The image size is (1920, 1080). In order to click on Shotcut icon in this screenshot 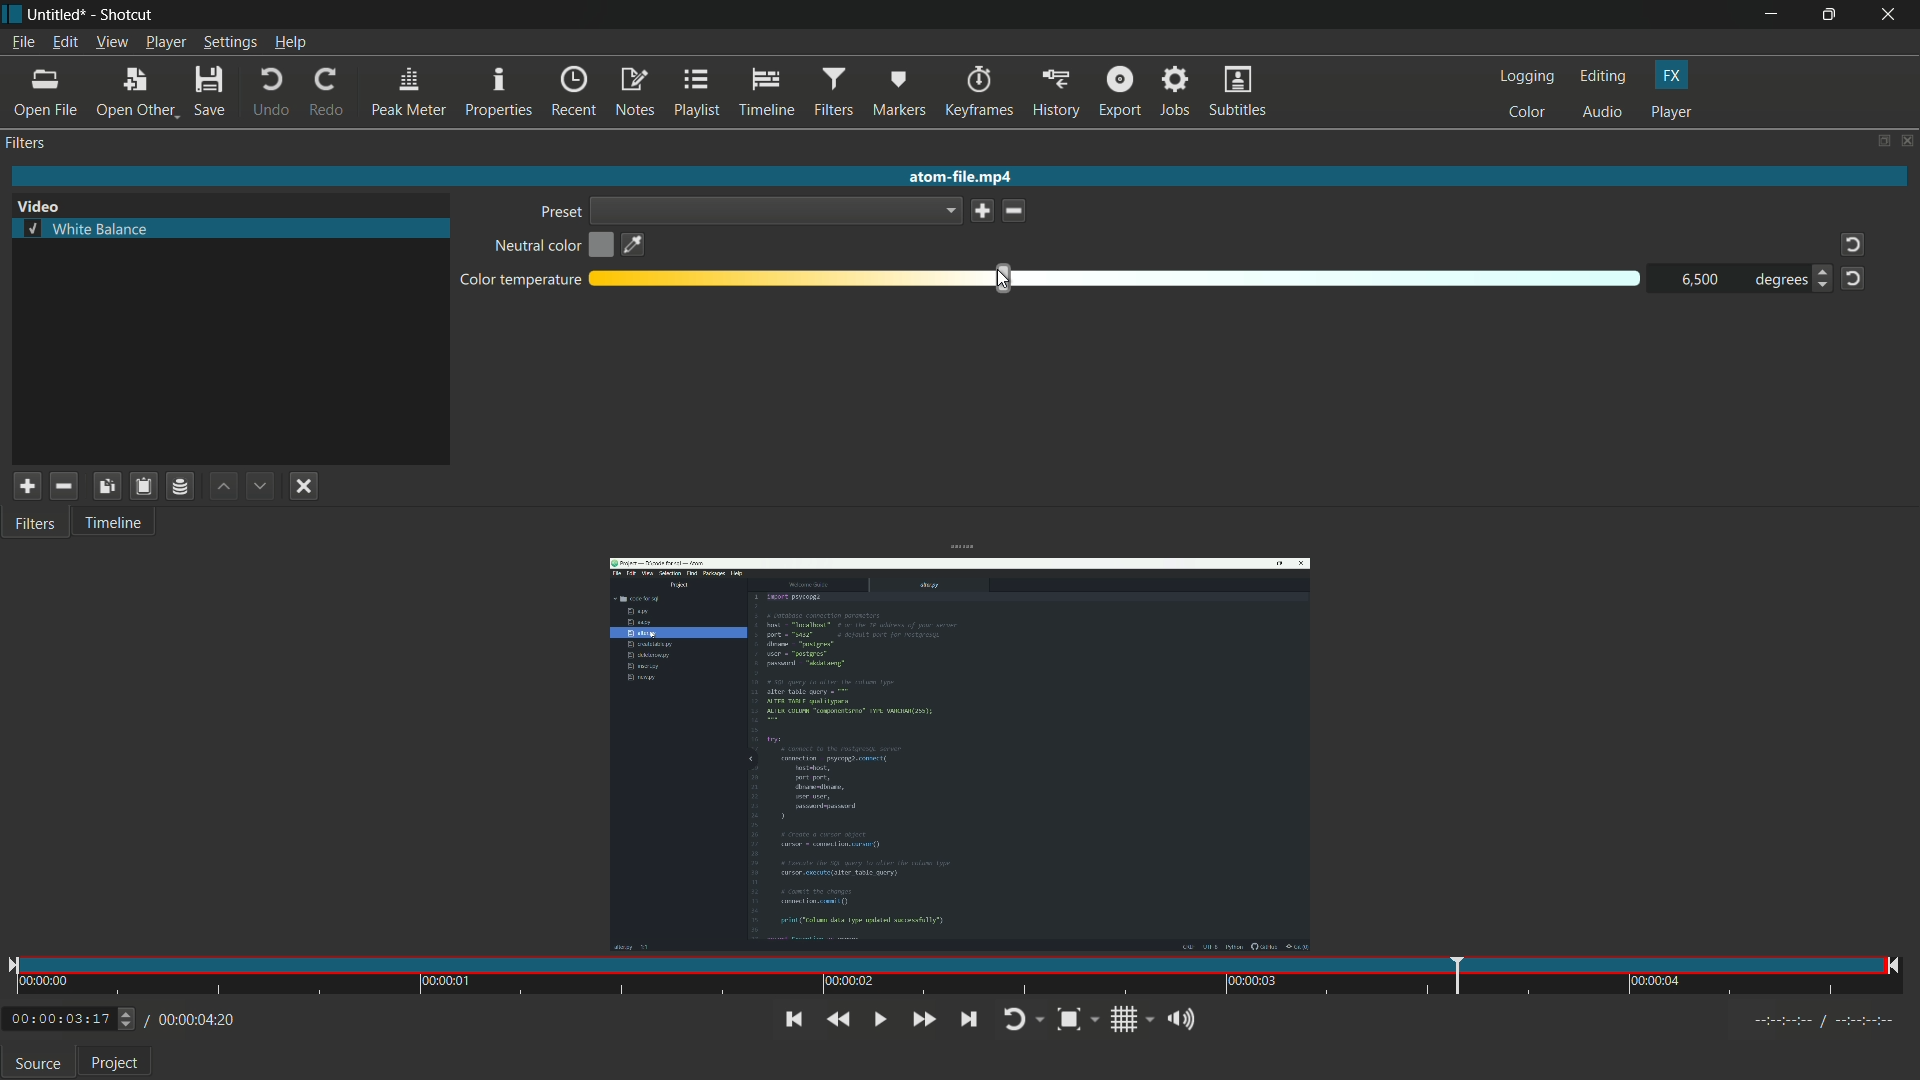, I will do `click(11, 15)`.